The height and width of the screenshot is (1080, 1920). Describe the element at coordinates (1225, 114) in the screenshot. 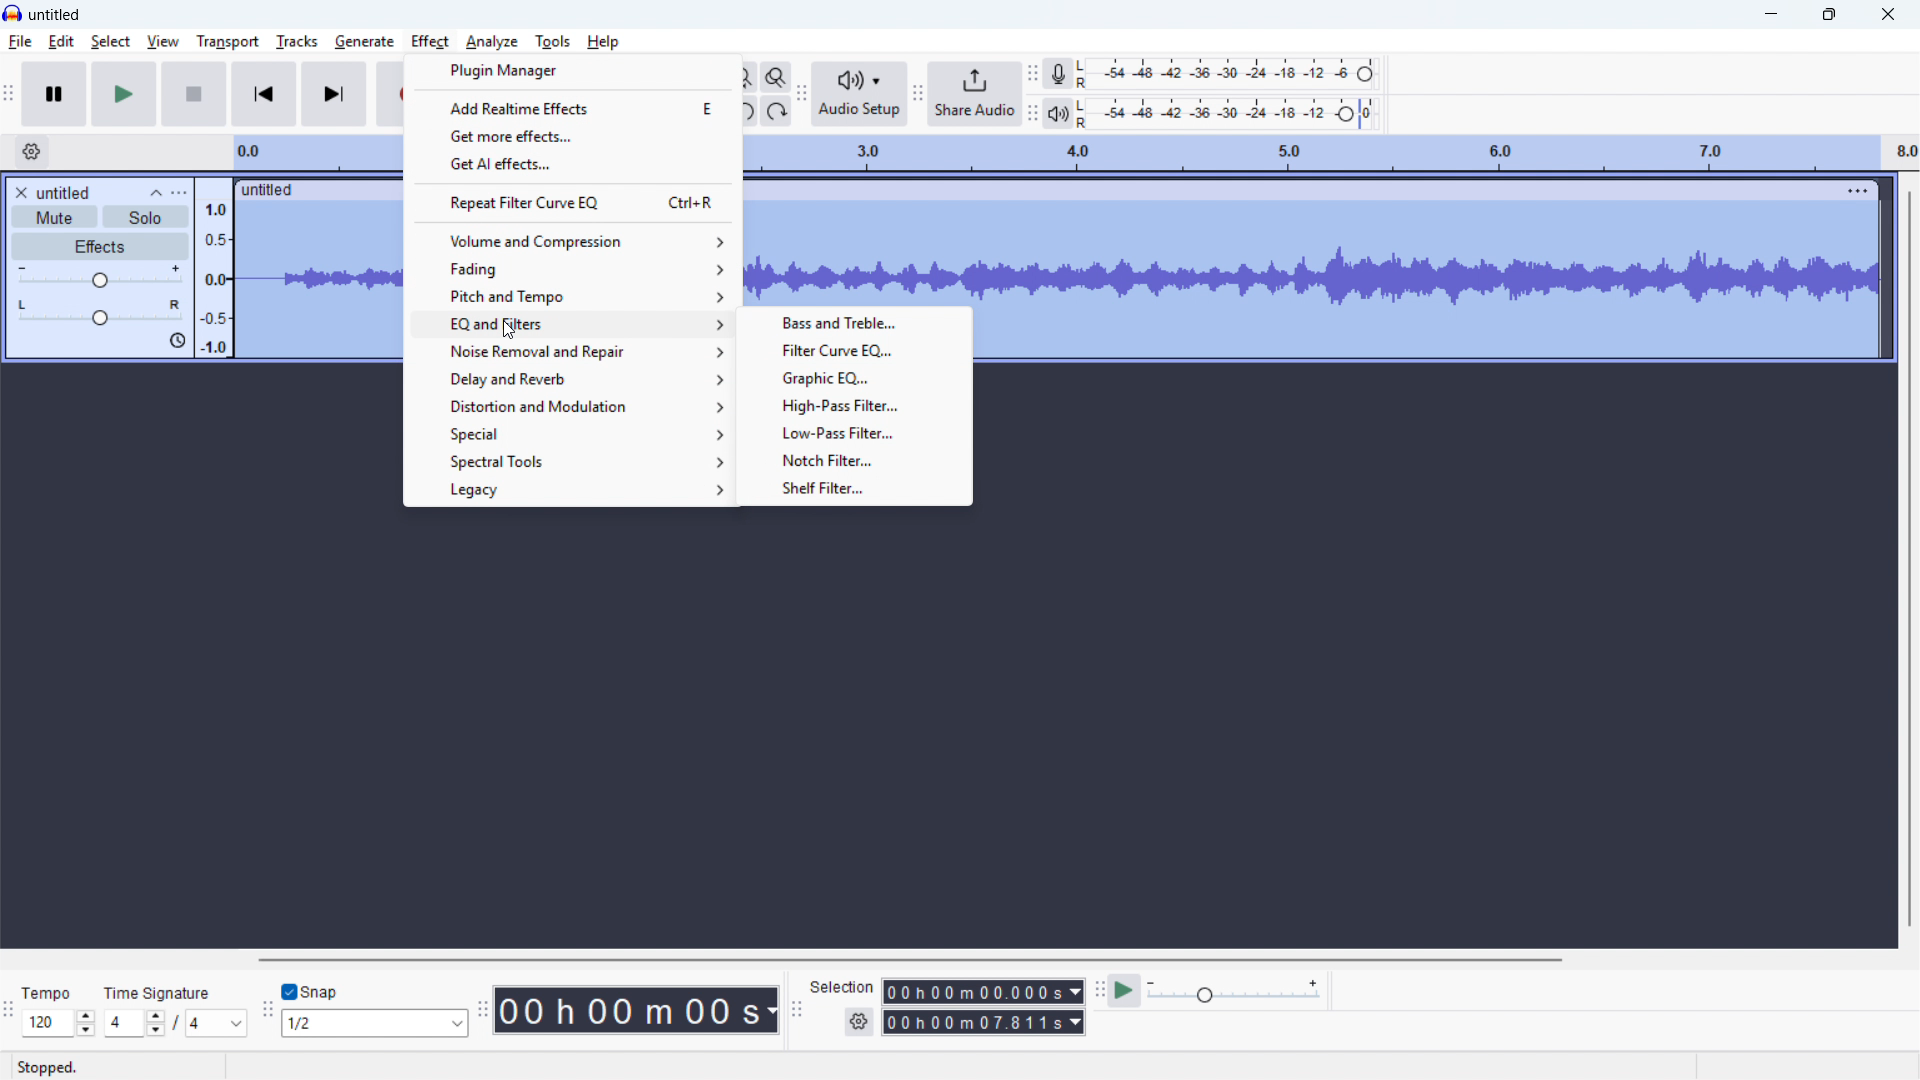

I see `Playback level ` at that location.